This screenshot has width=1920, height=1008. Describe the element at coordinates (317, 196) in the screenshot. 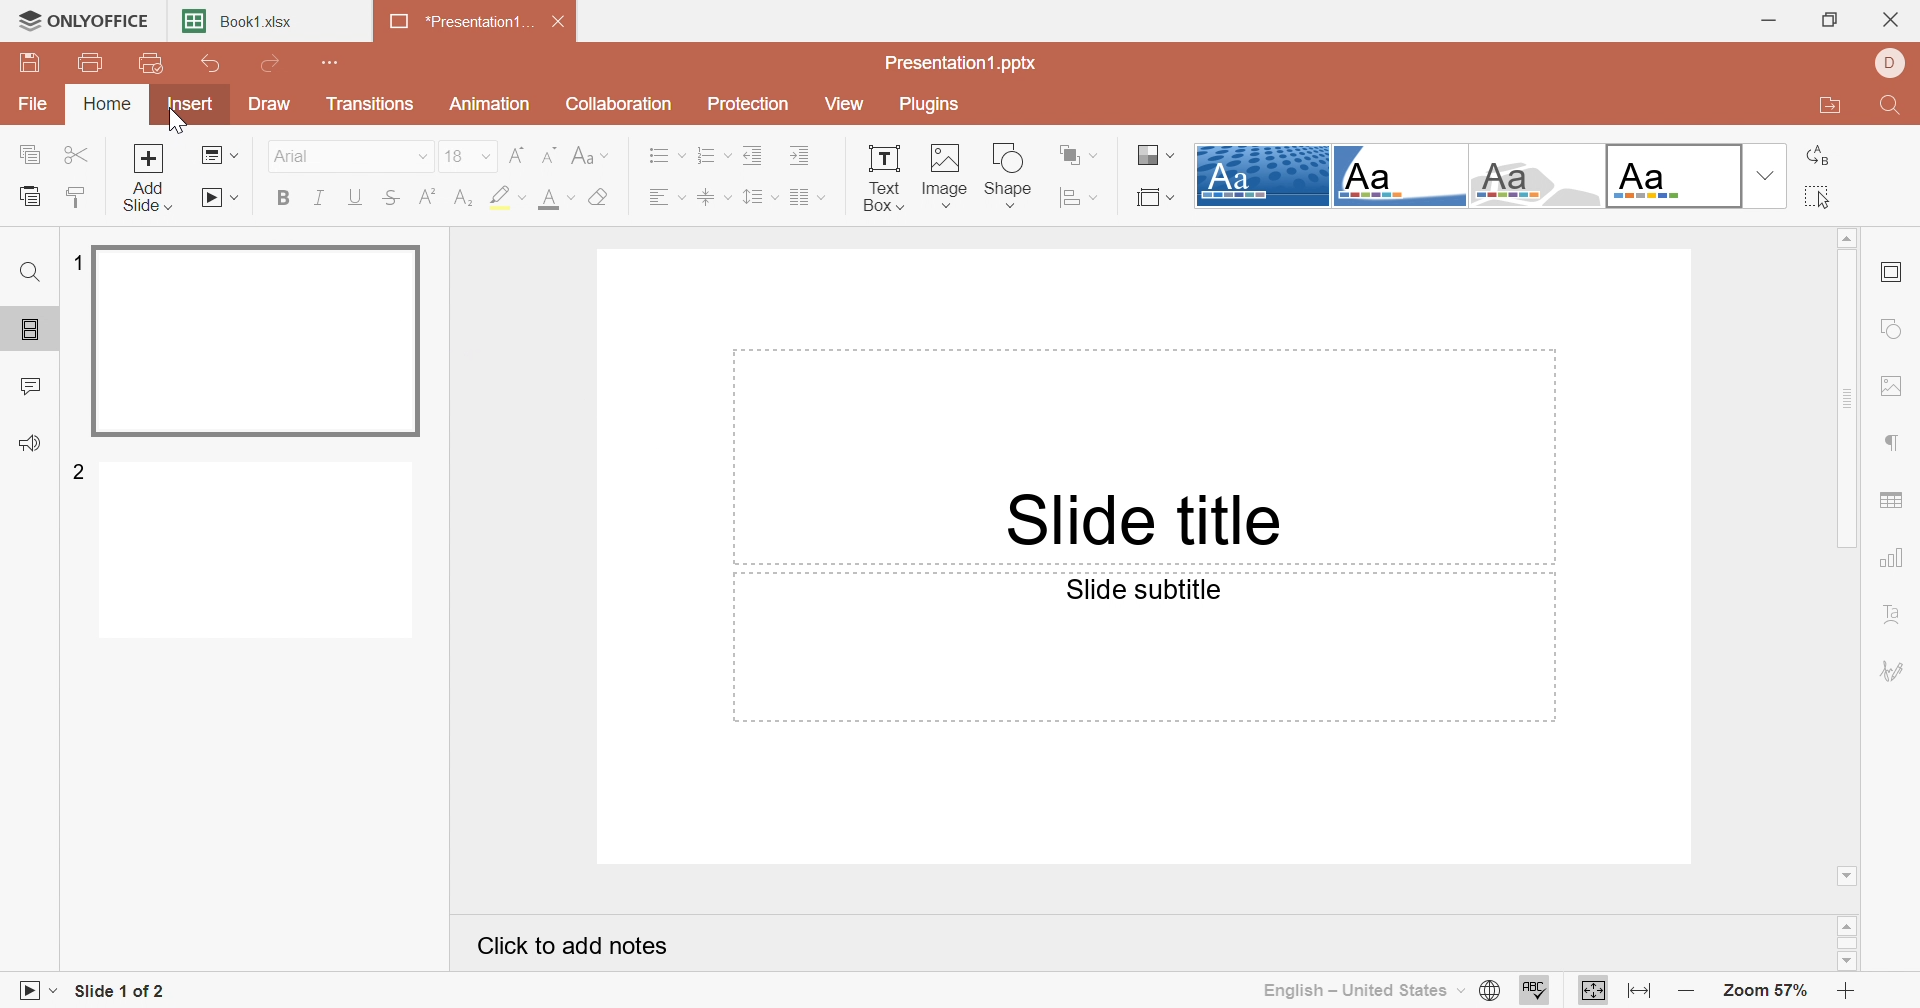

I see `Italic` at that location.